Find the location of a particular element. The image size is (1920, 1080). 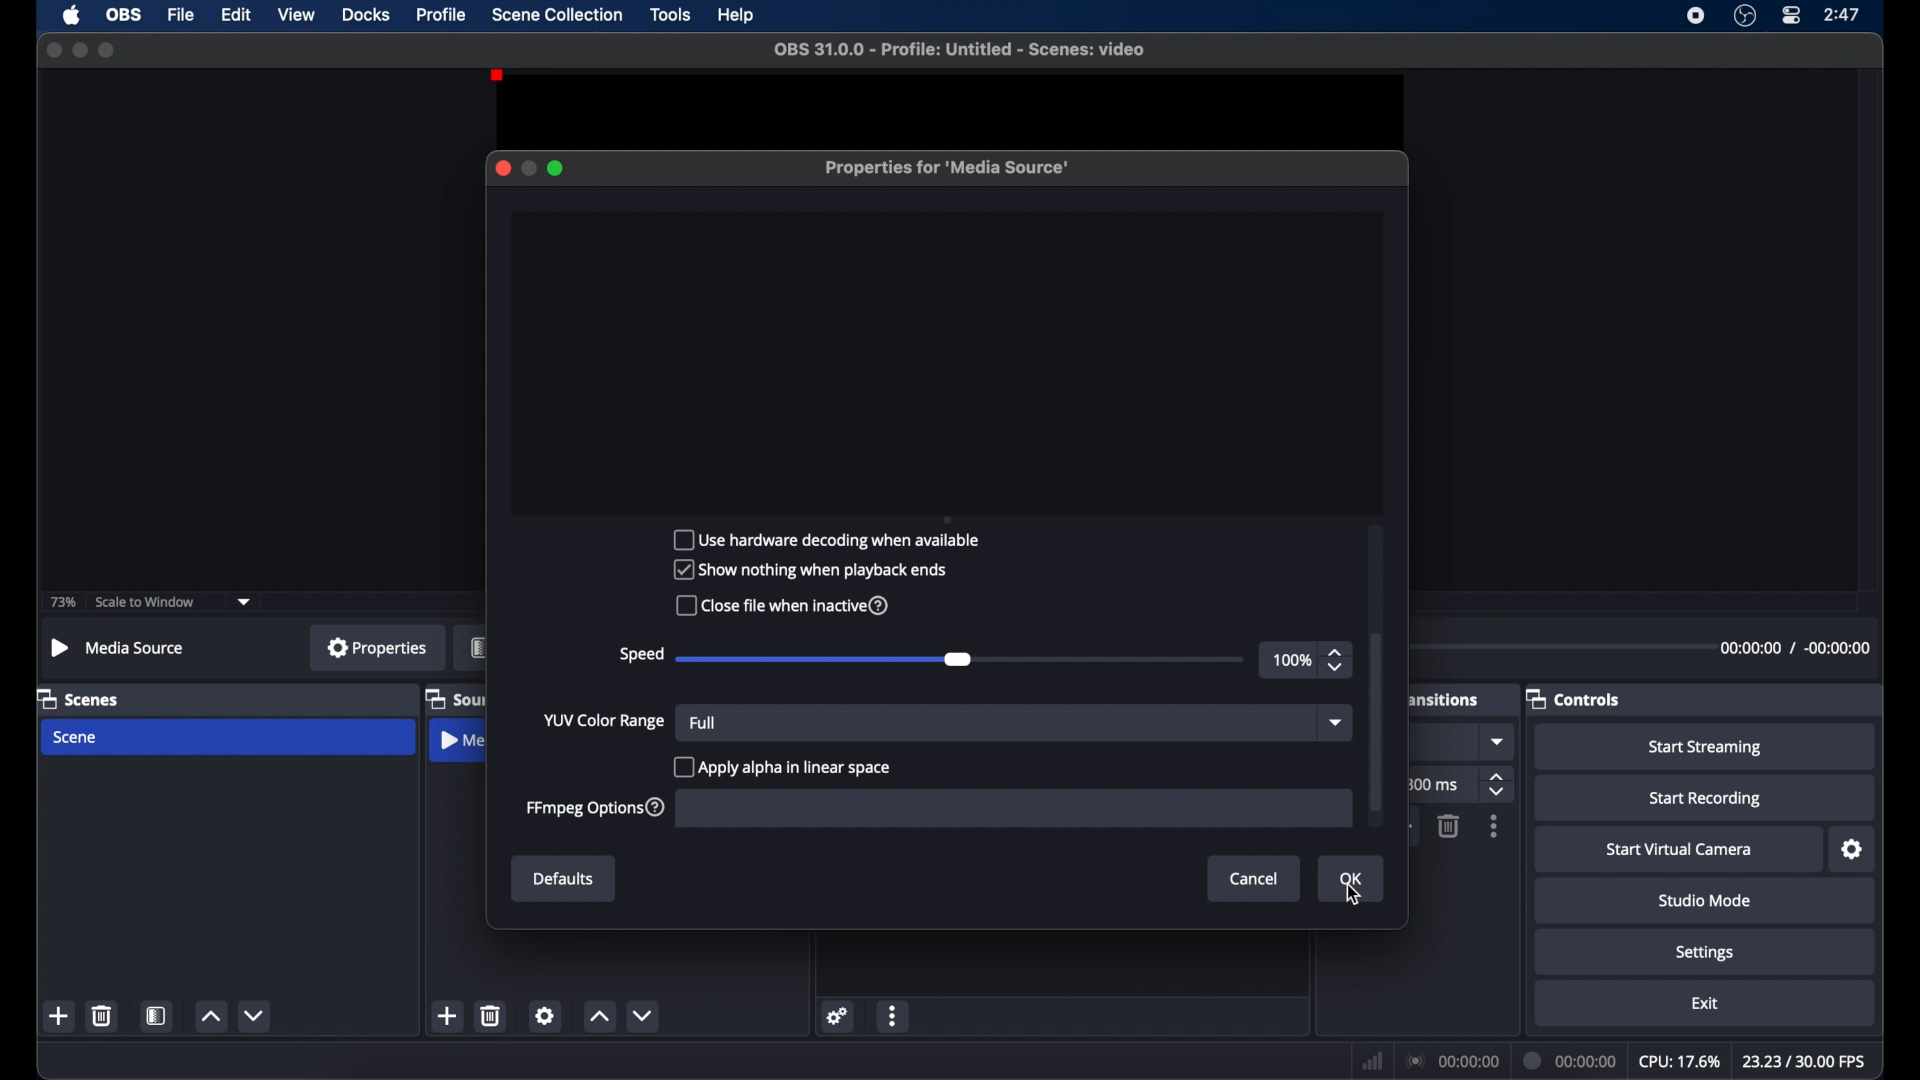

docks is located at coordinates (366, 15).